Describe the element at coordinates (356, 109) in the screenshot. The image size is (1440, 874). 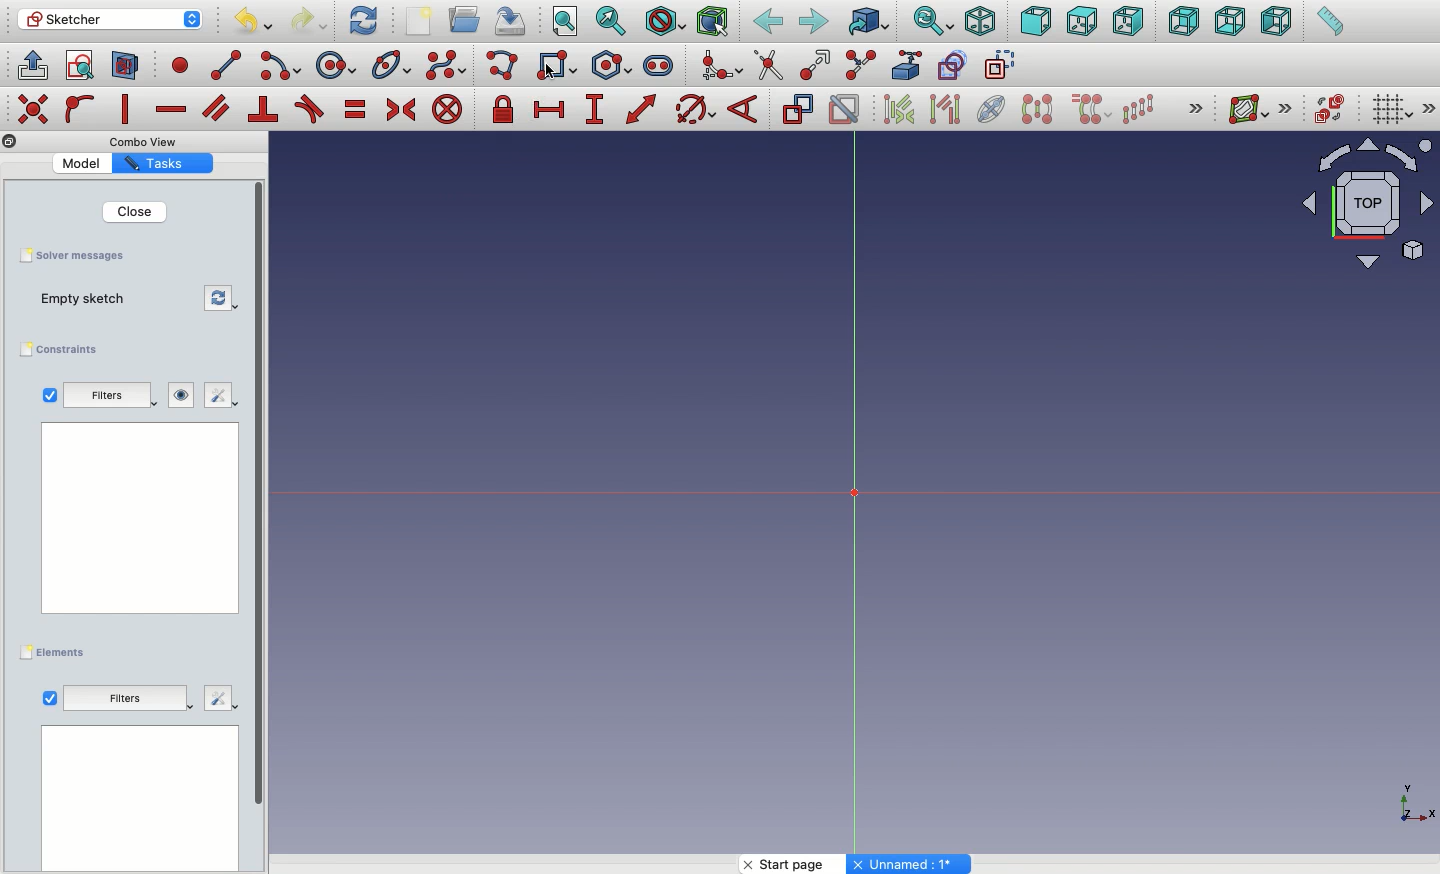
I see `constrain equal` at that location.